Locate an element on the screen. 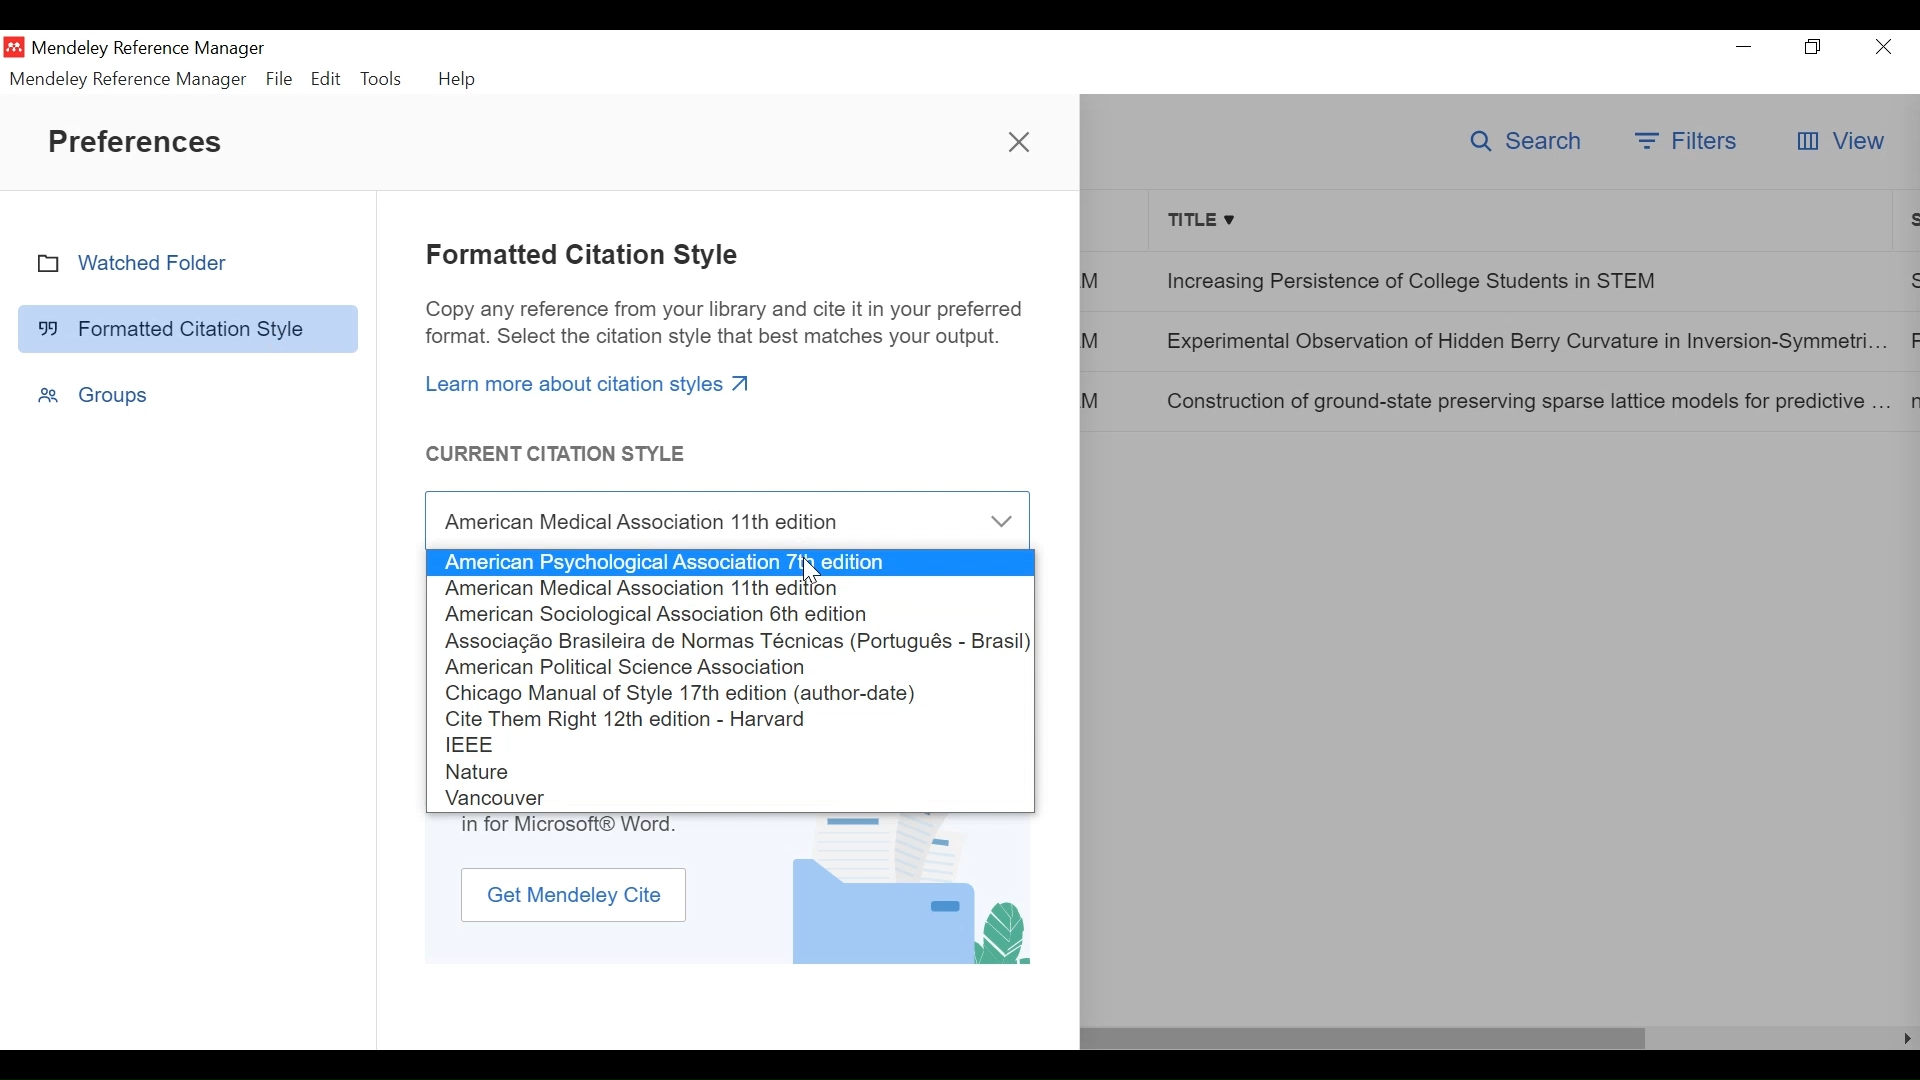  Get Mendeley Cite is located at coordinates (575, 896).